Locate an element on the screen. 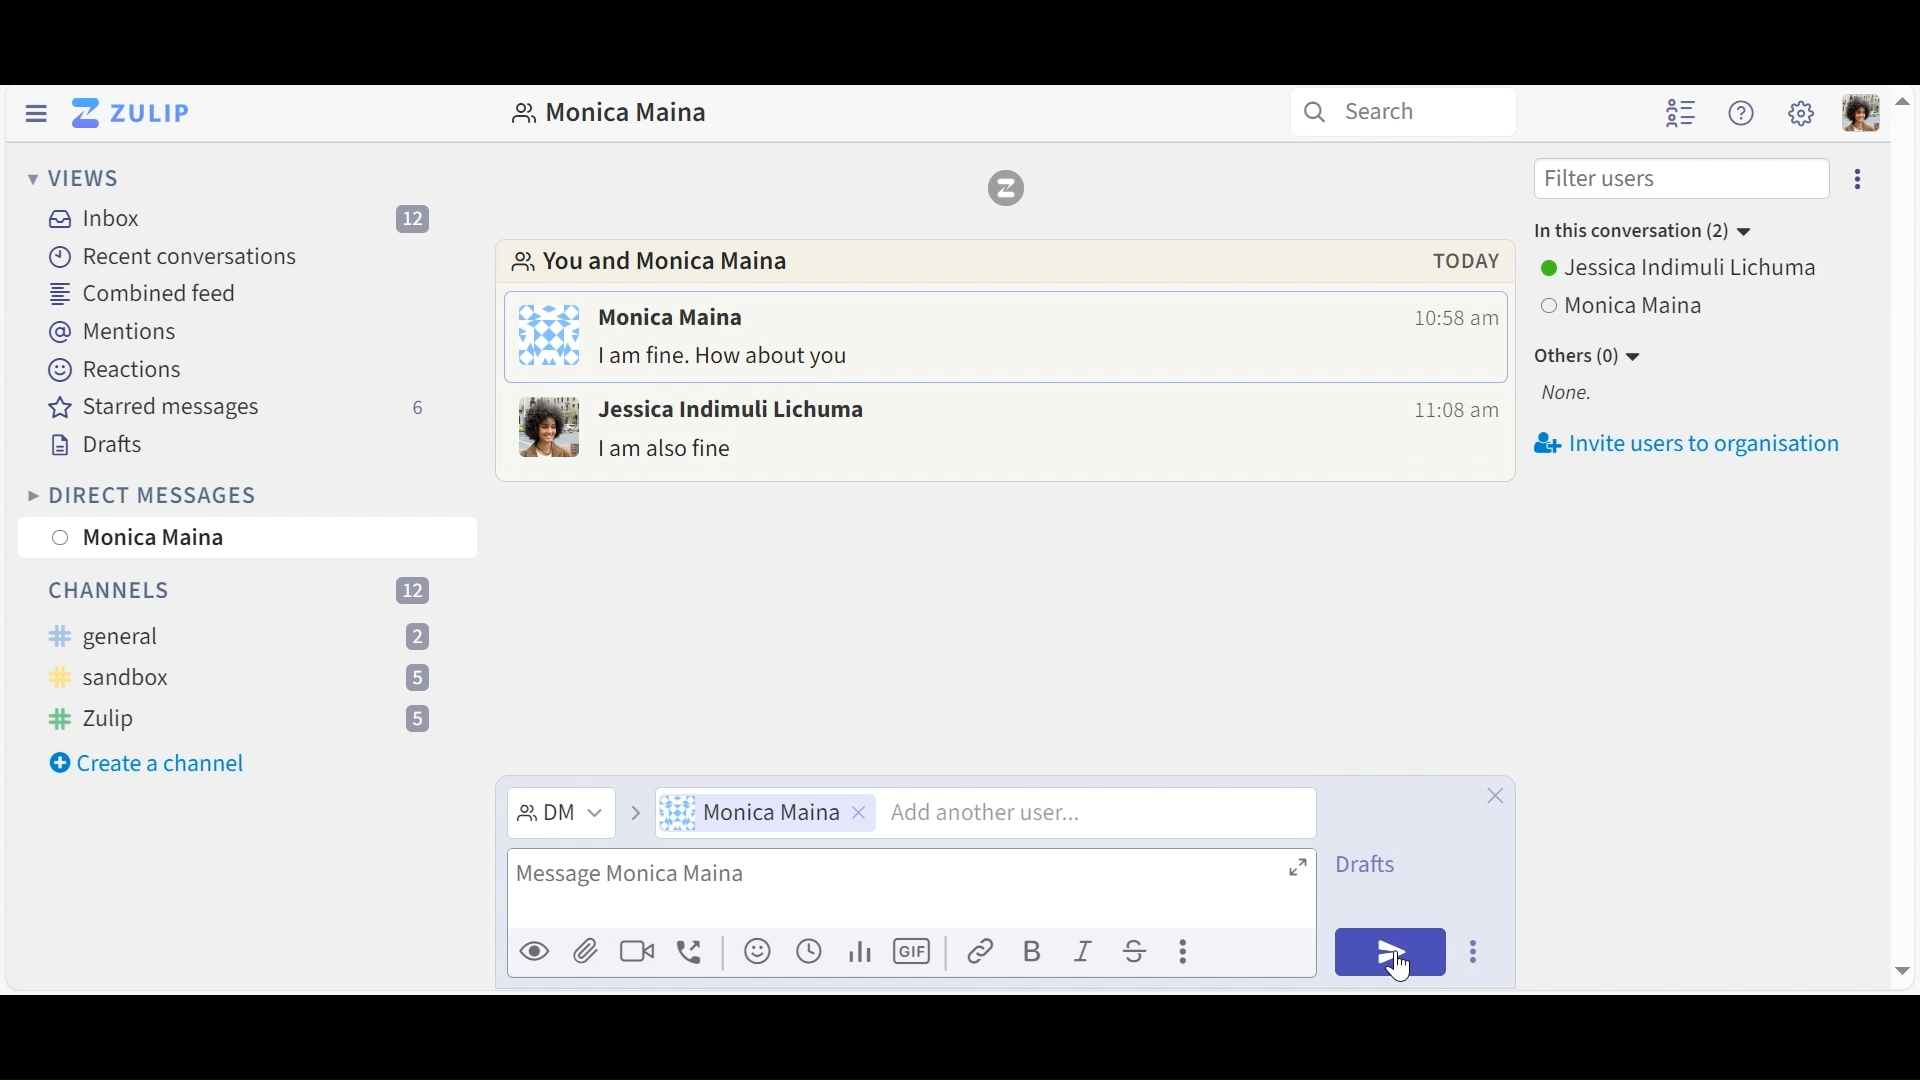 The height and width of the screenshot is (1080, 1920). View is located at coordinates (70, 177).